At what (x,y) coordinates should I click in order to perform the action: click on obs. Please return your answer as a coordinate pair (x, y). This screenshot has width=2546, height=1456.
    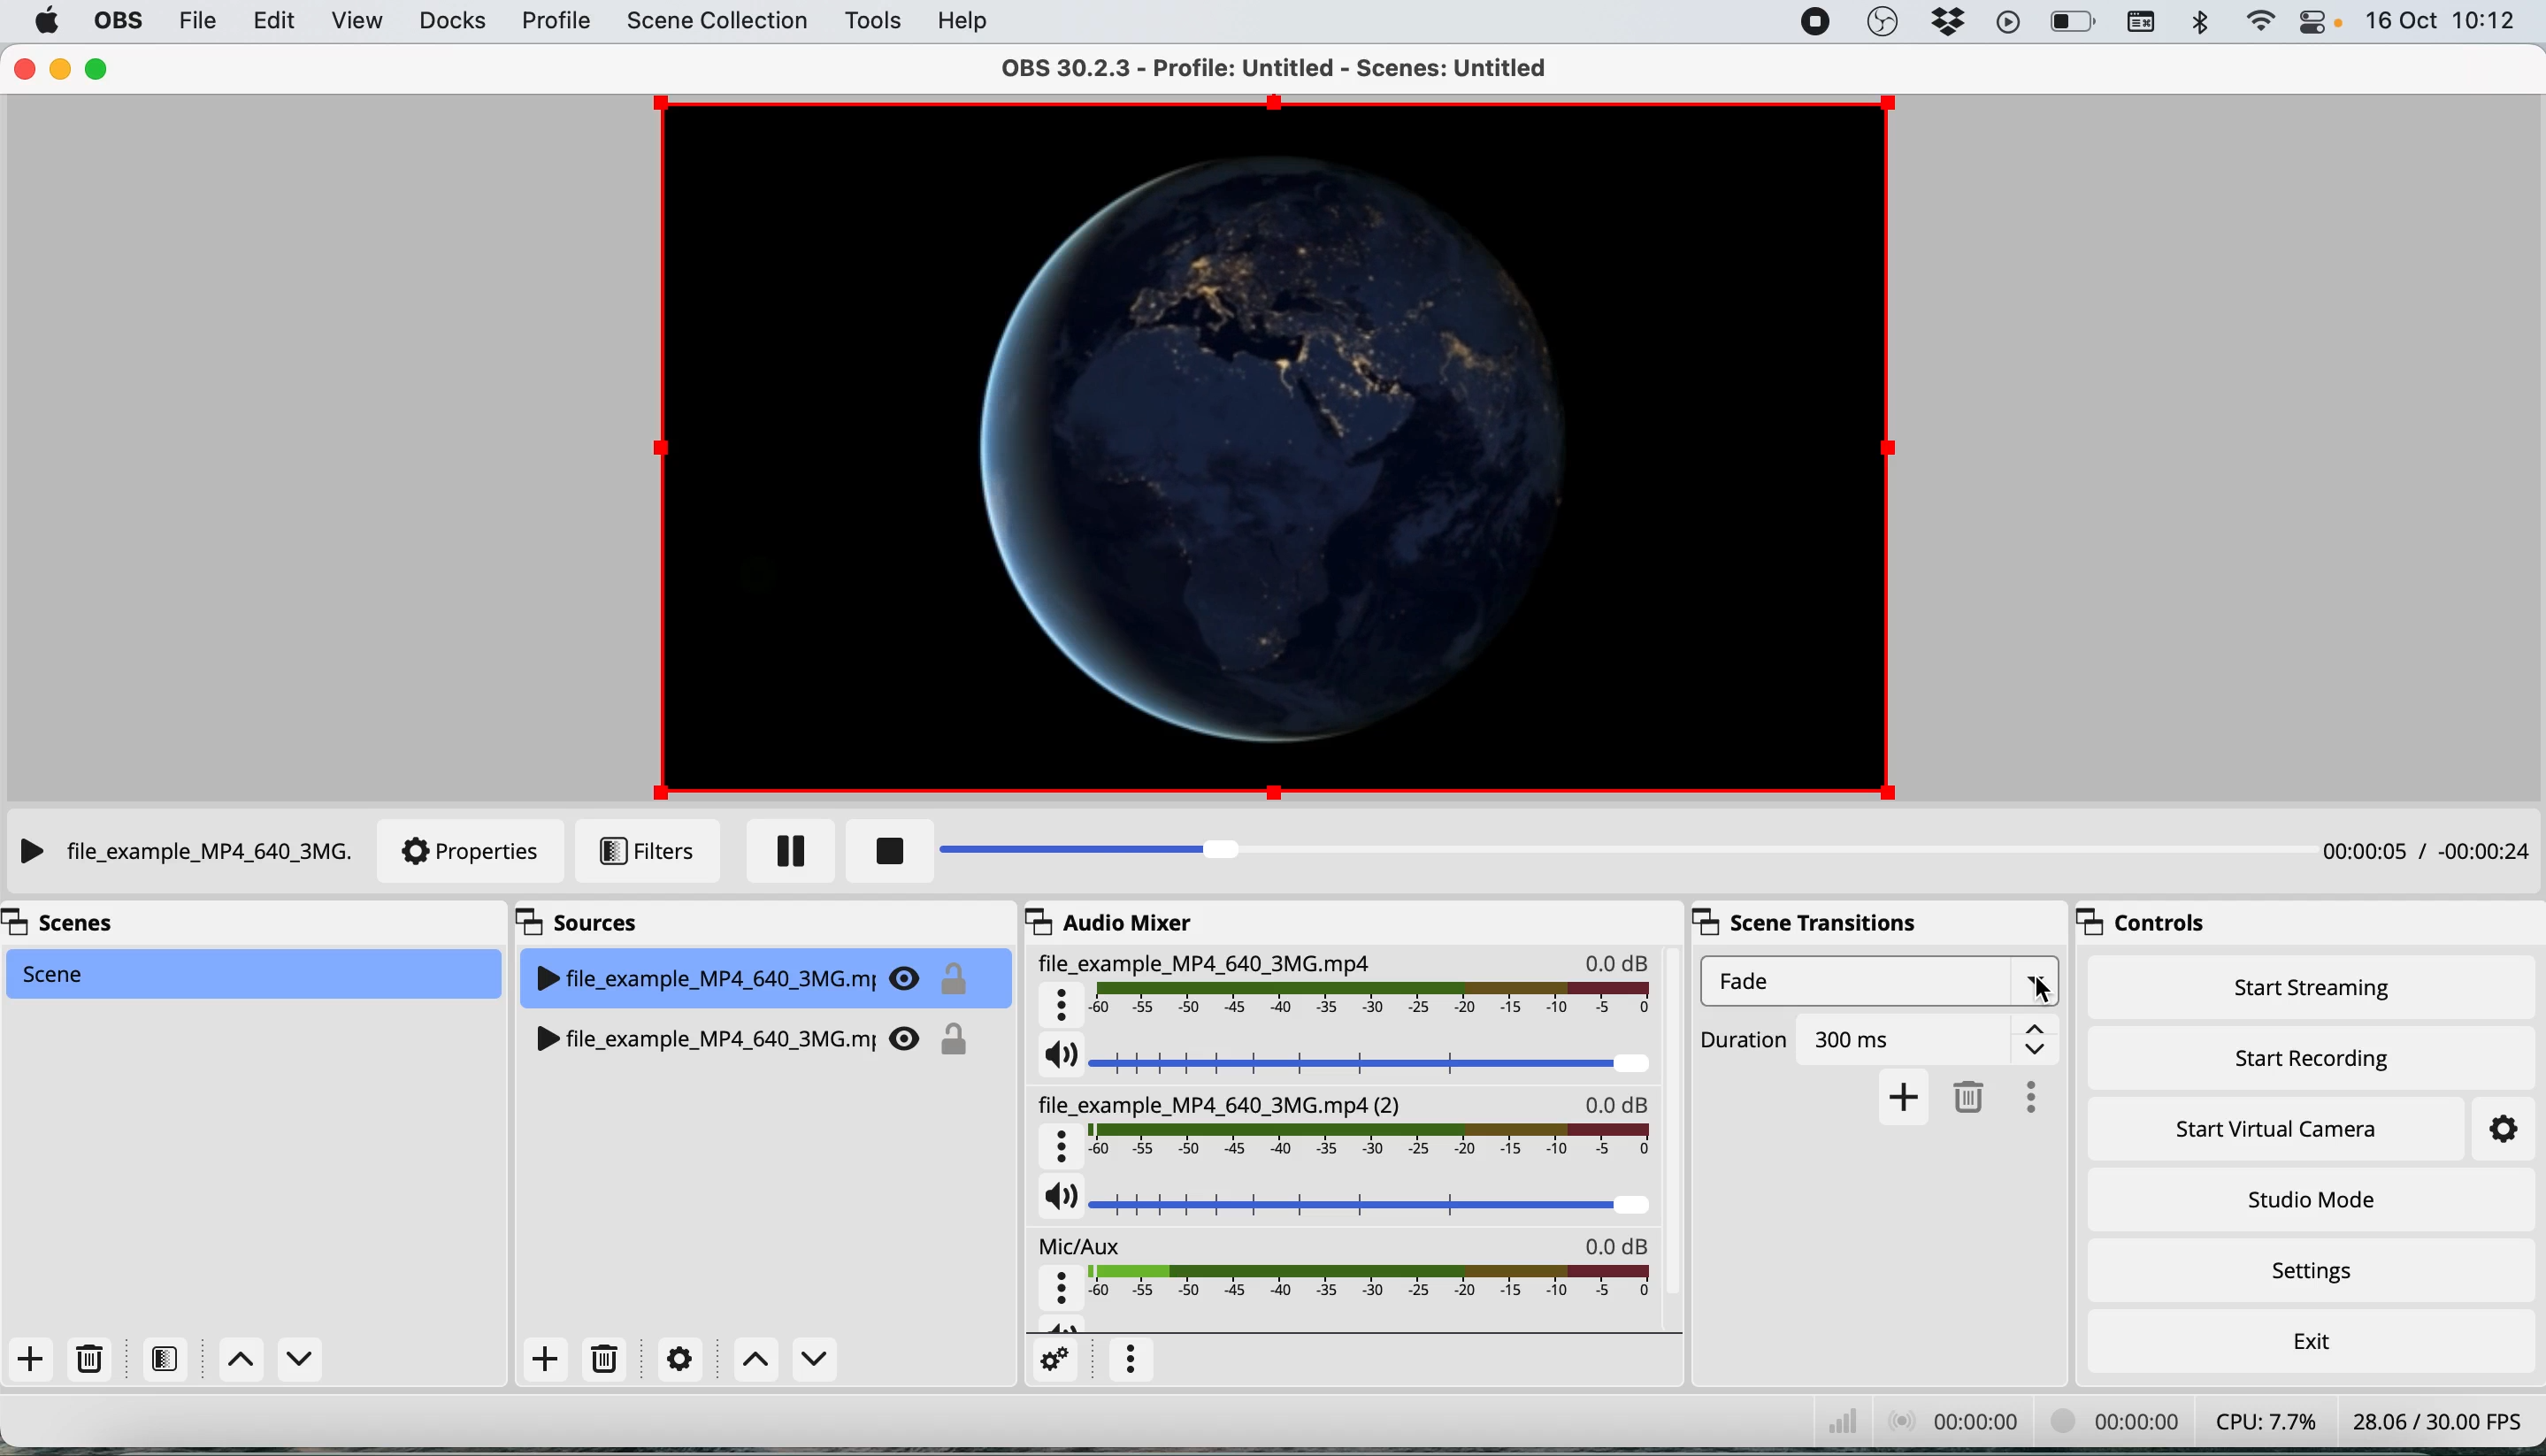
    Looking at the image, I should click on (117, 19).